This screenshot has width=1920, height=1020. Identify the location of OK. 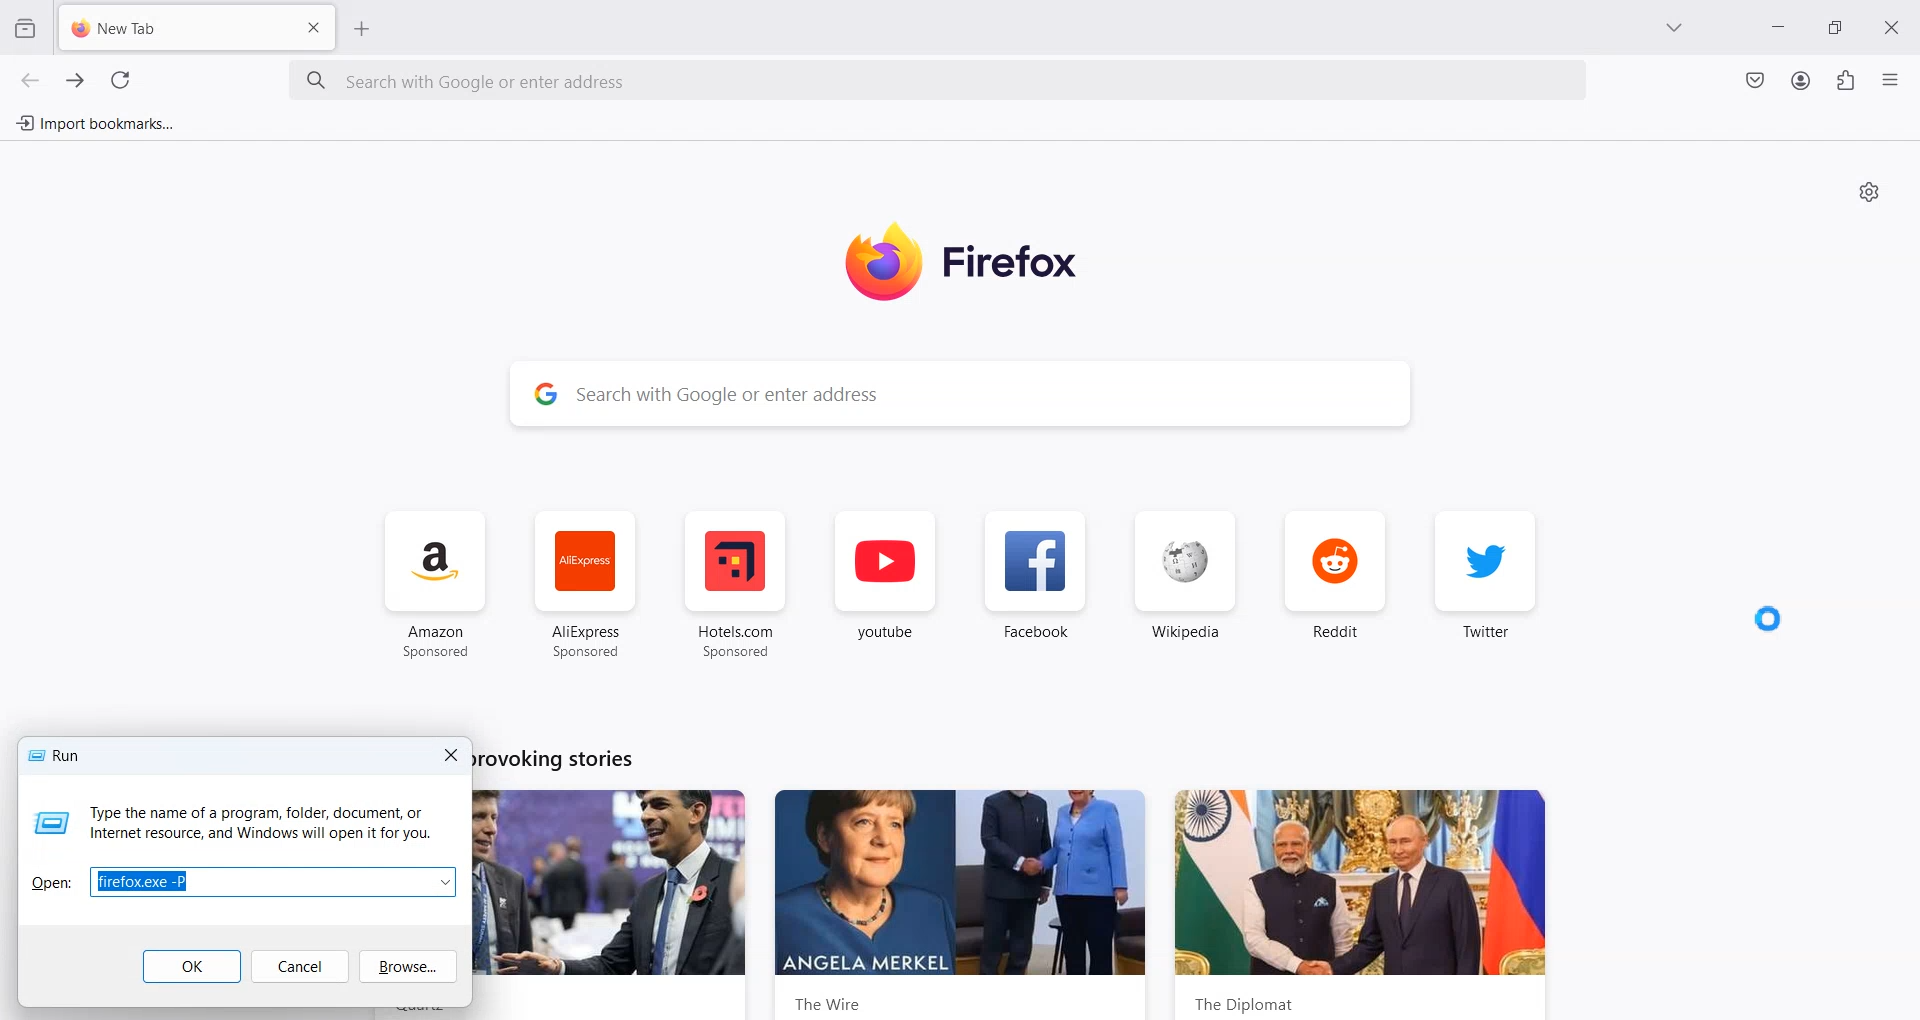
(190, 968).